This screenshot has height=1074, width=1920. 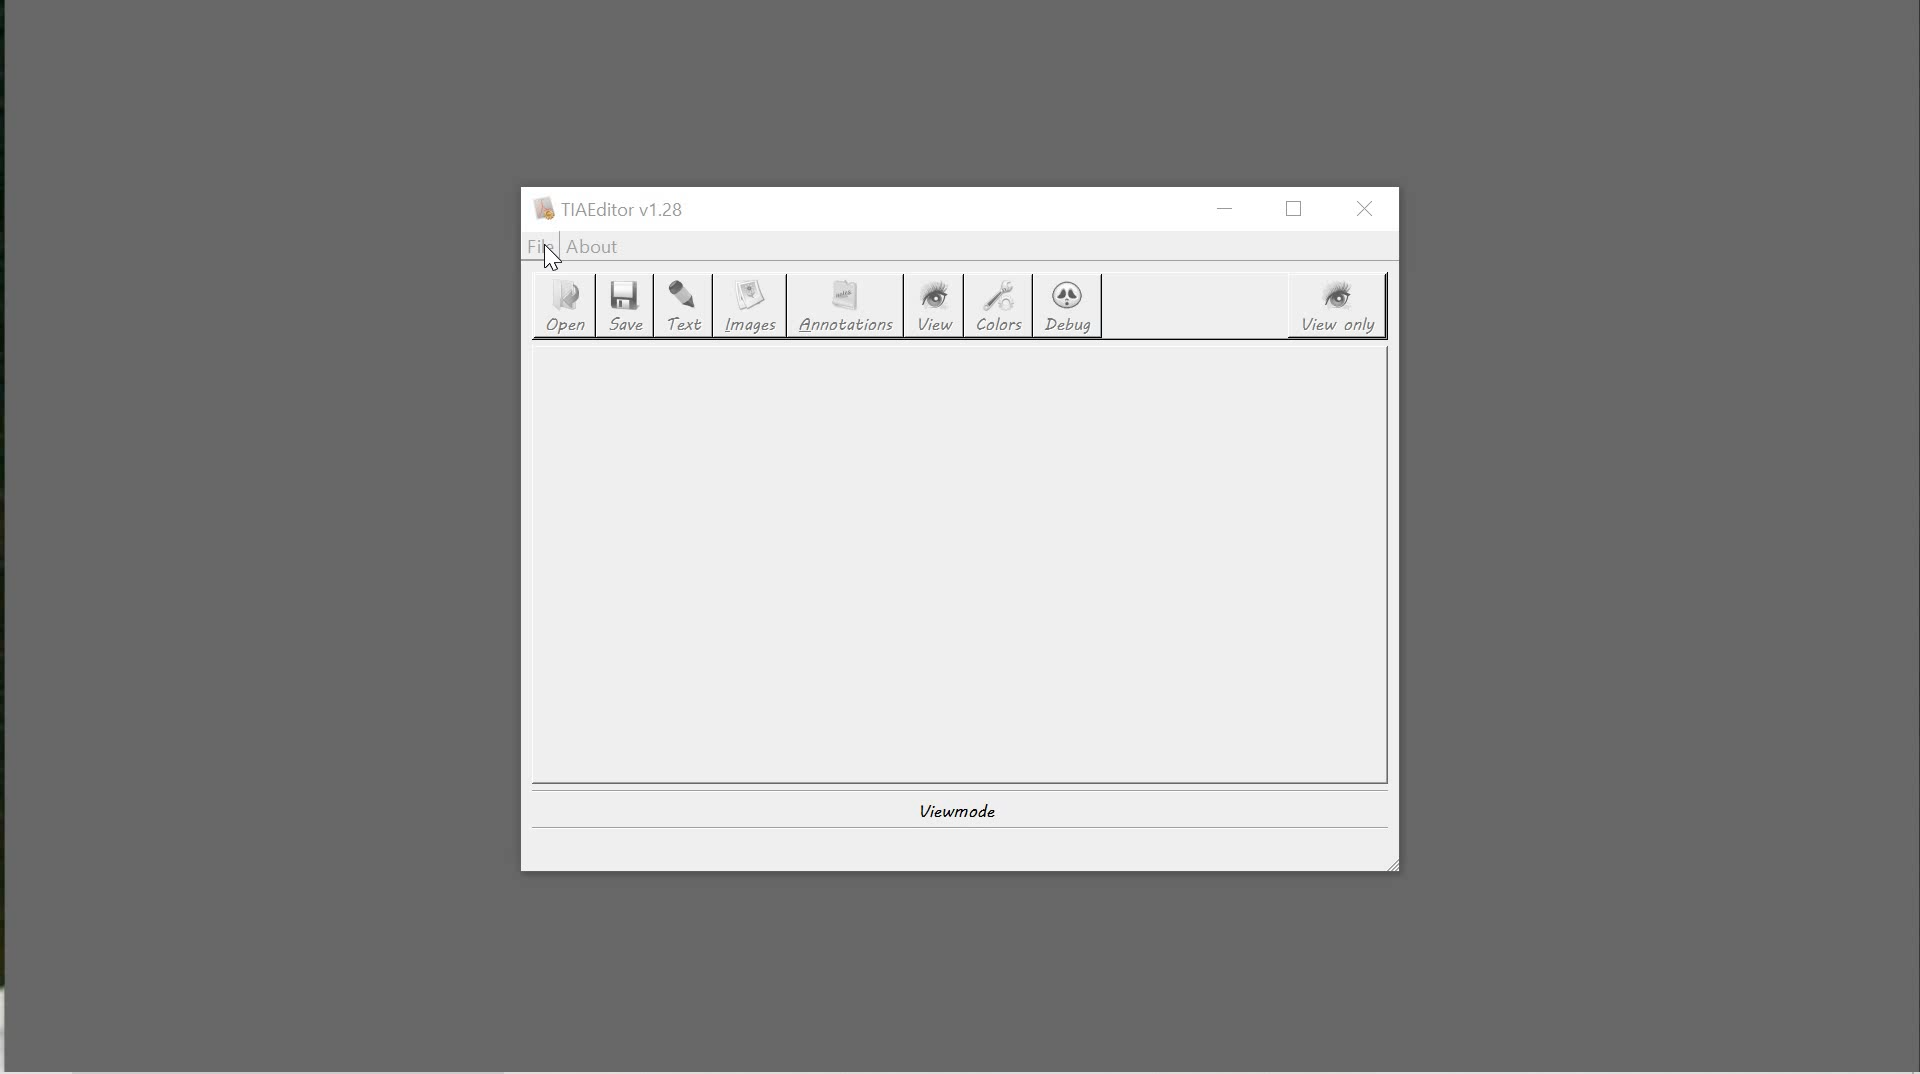 I want to click on colors, so click(x=1001, y=308).